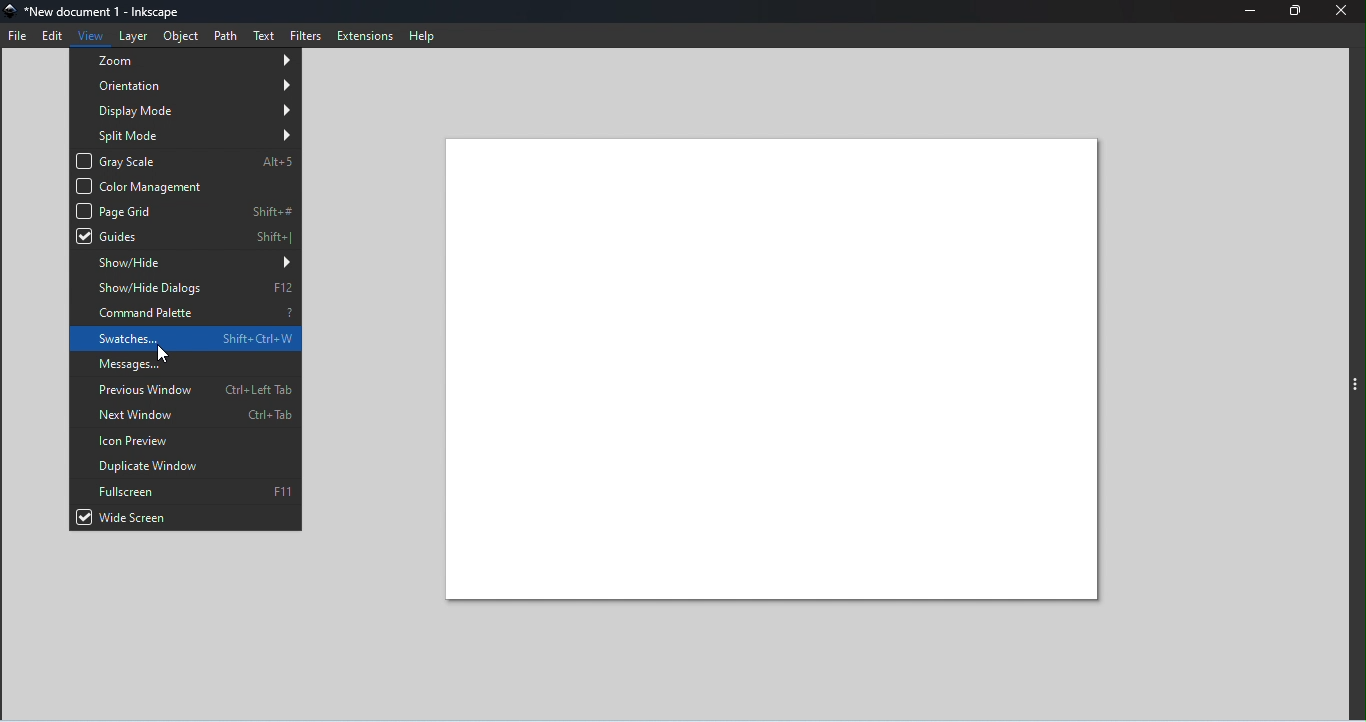 Image resolution: width=1366 pixels, height=722 pixels. I want to click on Swatches, so click(185, 338).